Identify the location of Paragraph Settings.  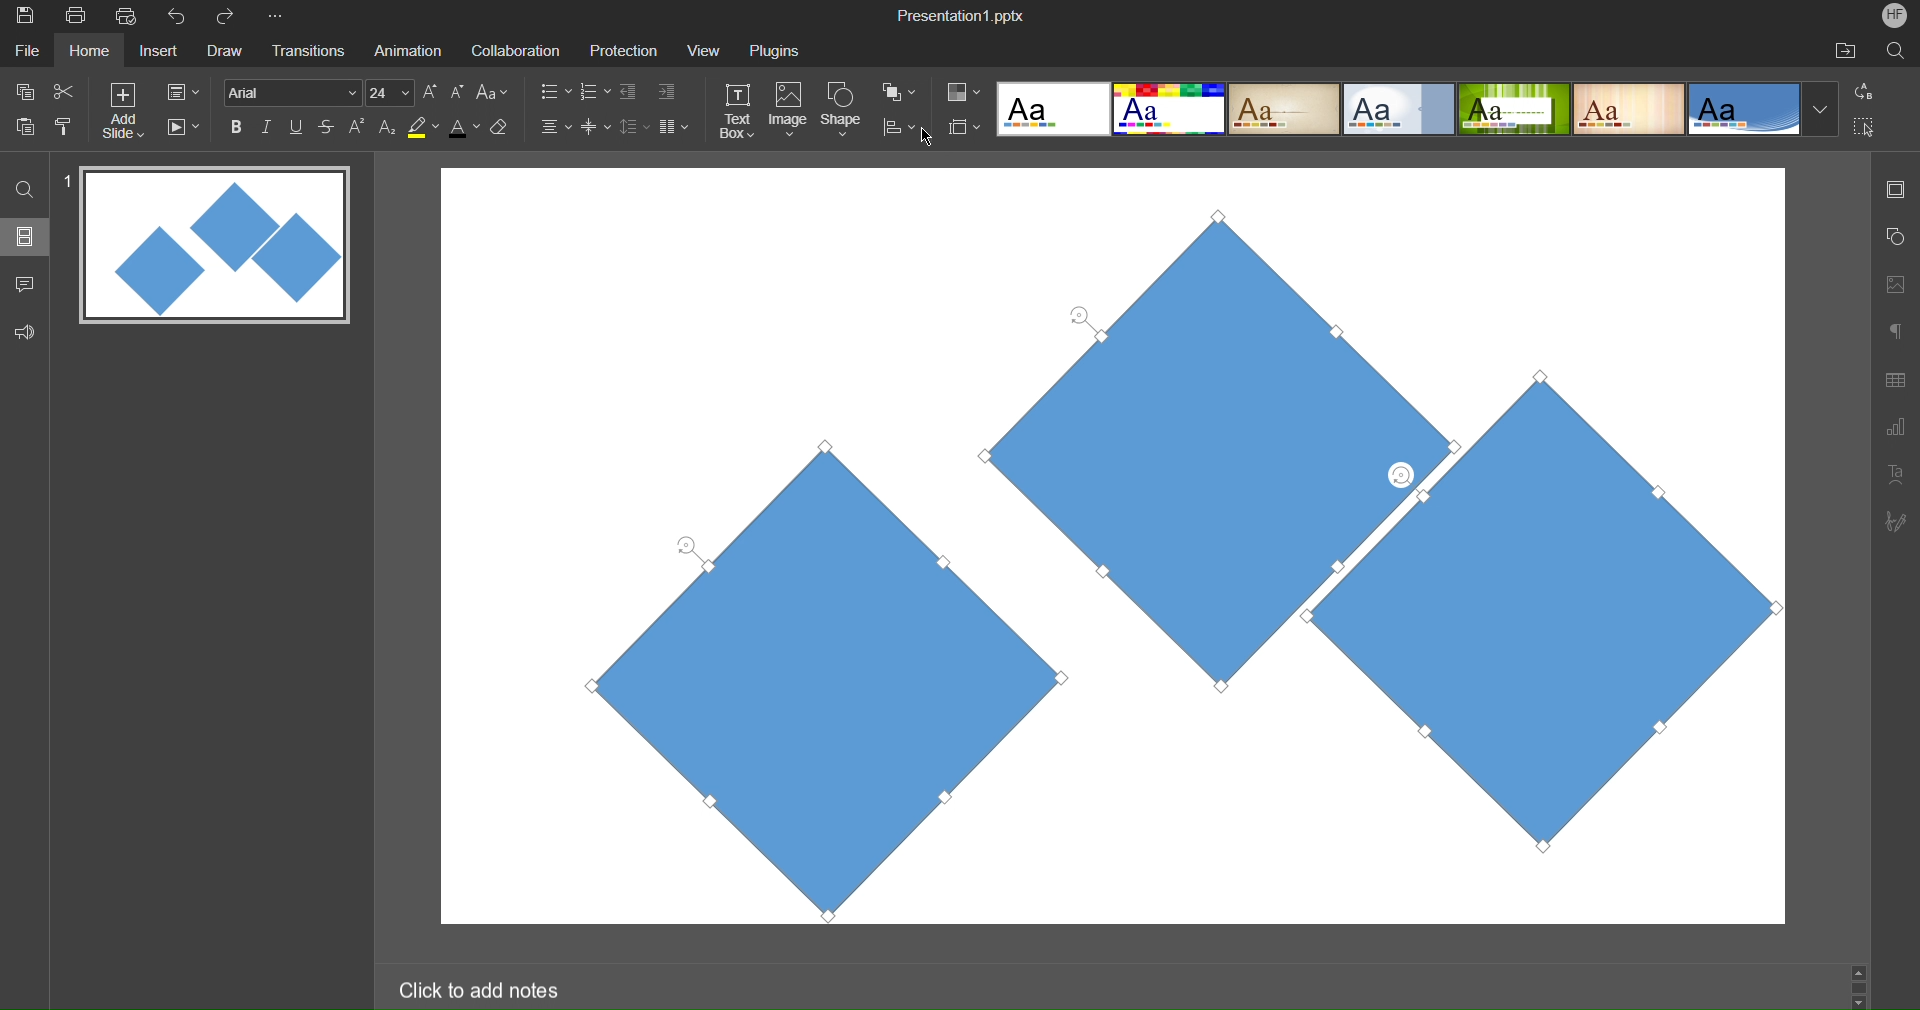
(1896, 330).